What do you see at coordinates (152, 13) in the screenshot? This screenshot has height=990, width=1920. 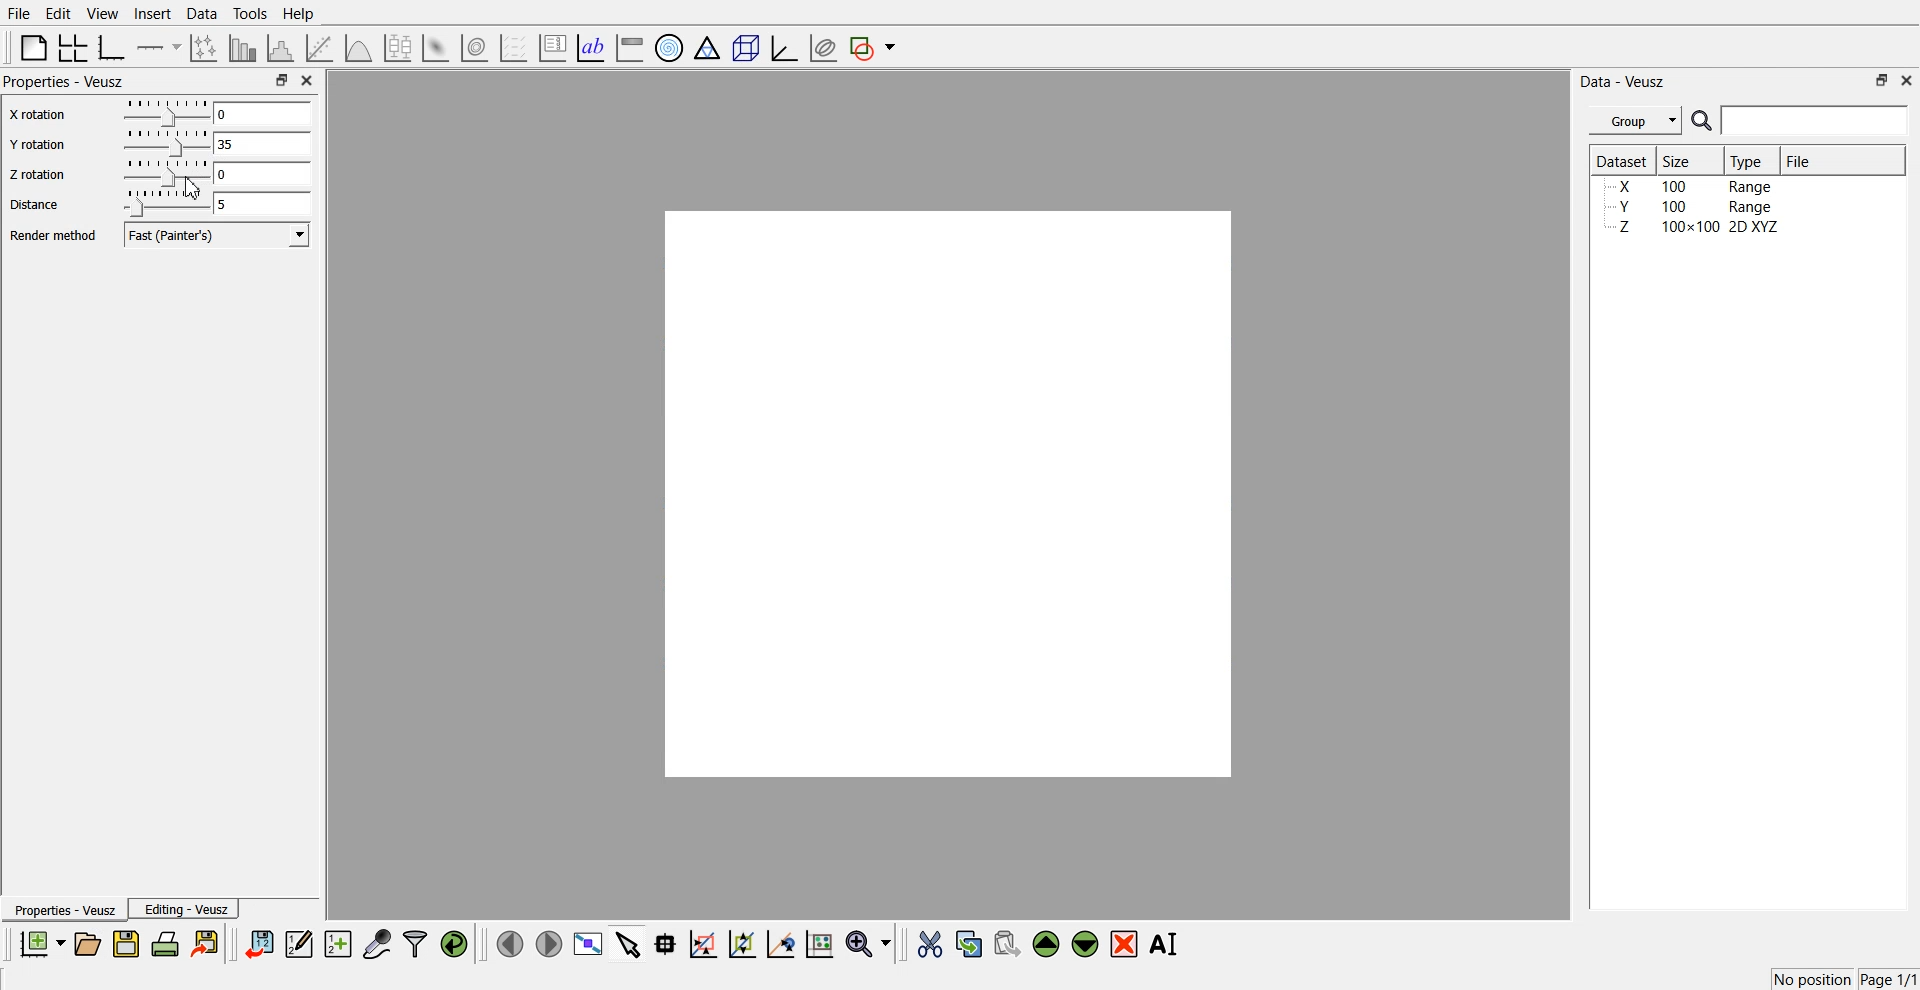 I see `Insert` at bounding box center [152, 13].